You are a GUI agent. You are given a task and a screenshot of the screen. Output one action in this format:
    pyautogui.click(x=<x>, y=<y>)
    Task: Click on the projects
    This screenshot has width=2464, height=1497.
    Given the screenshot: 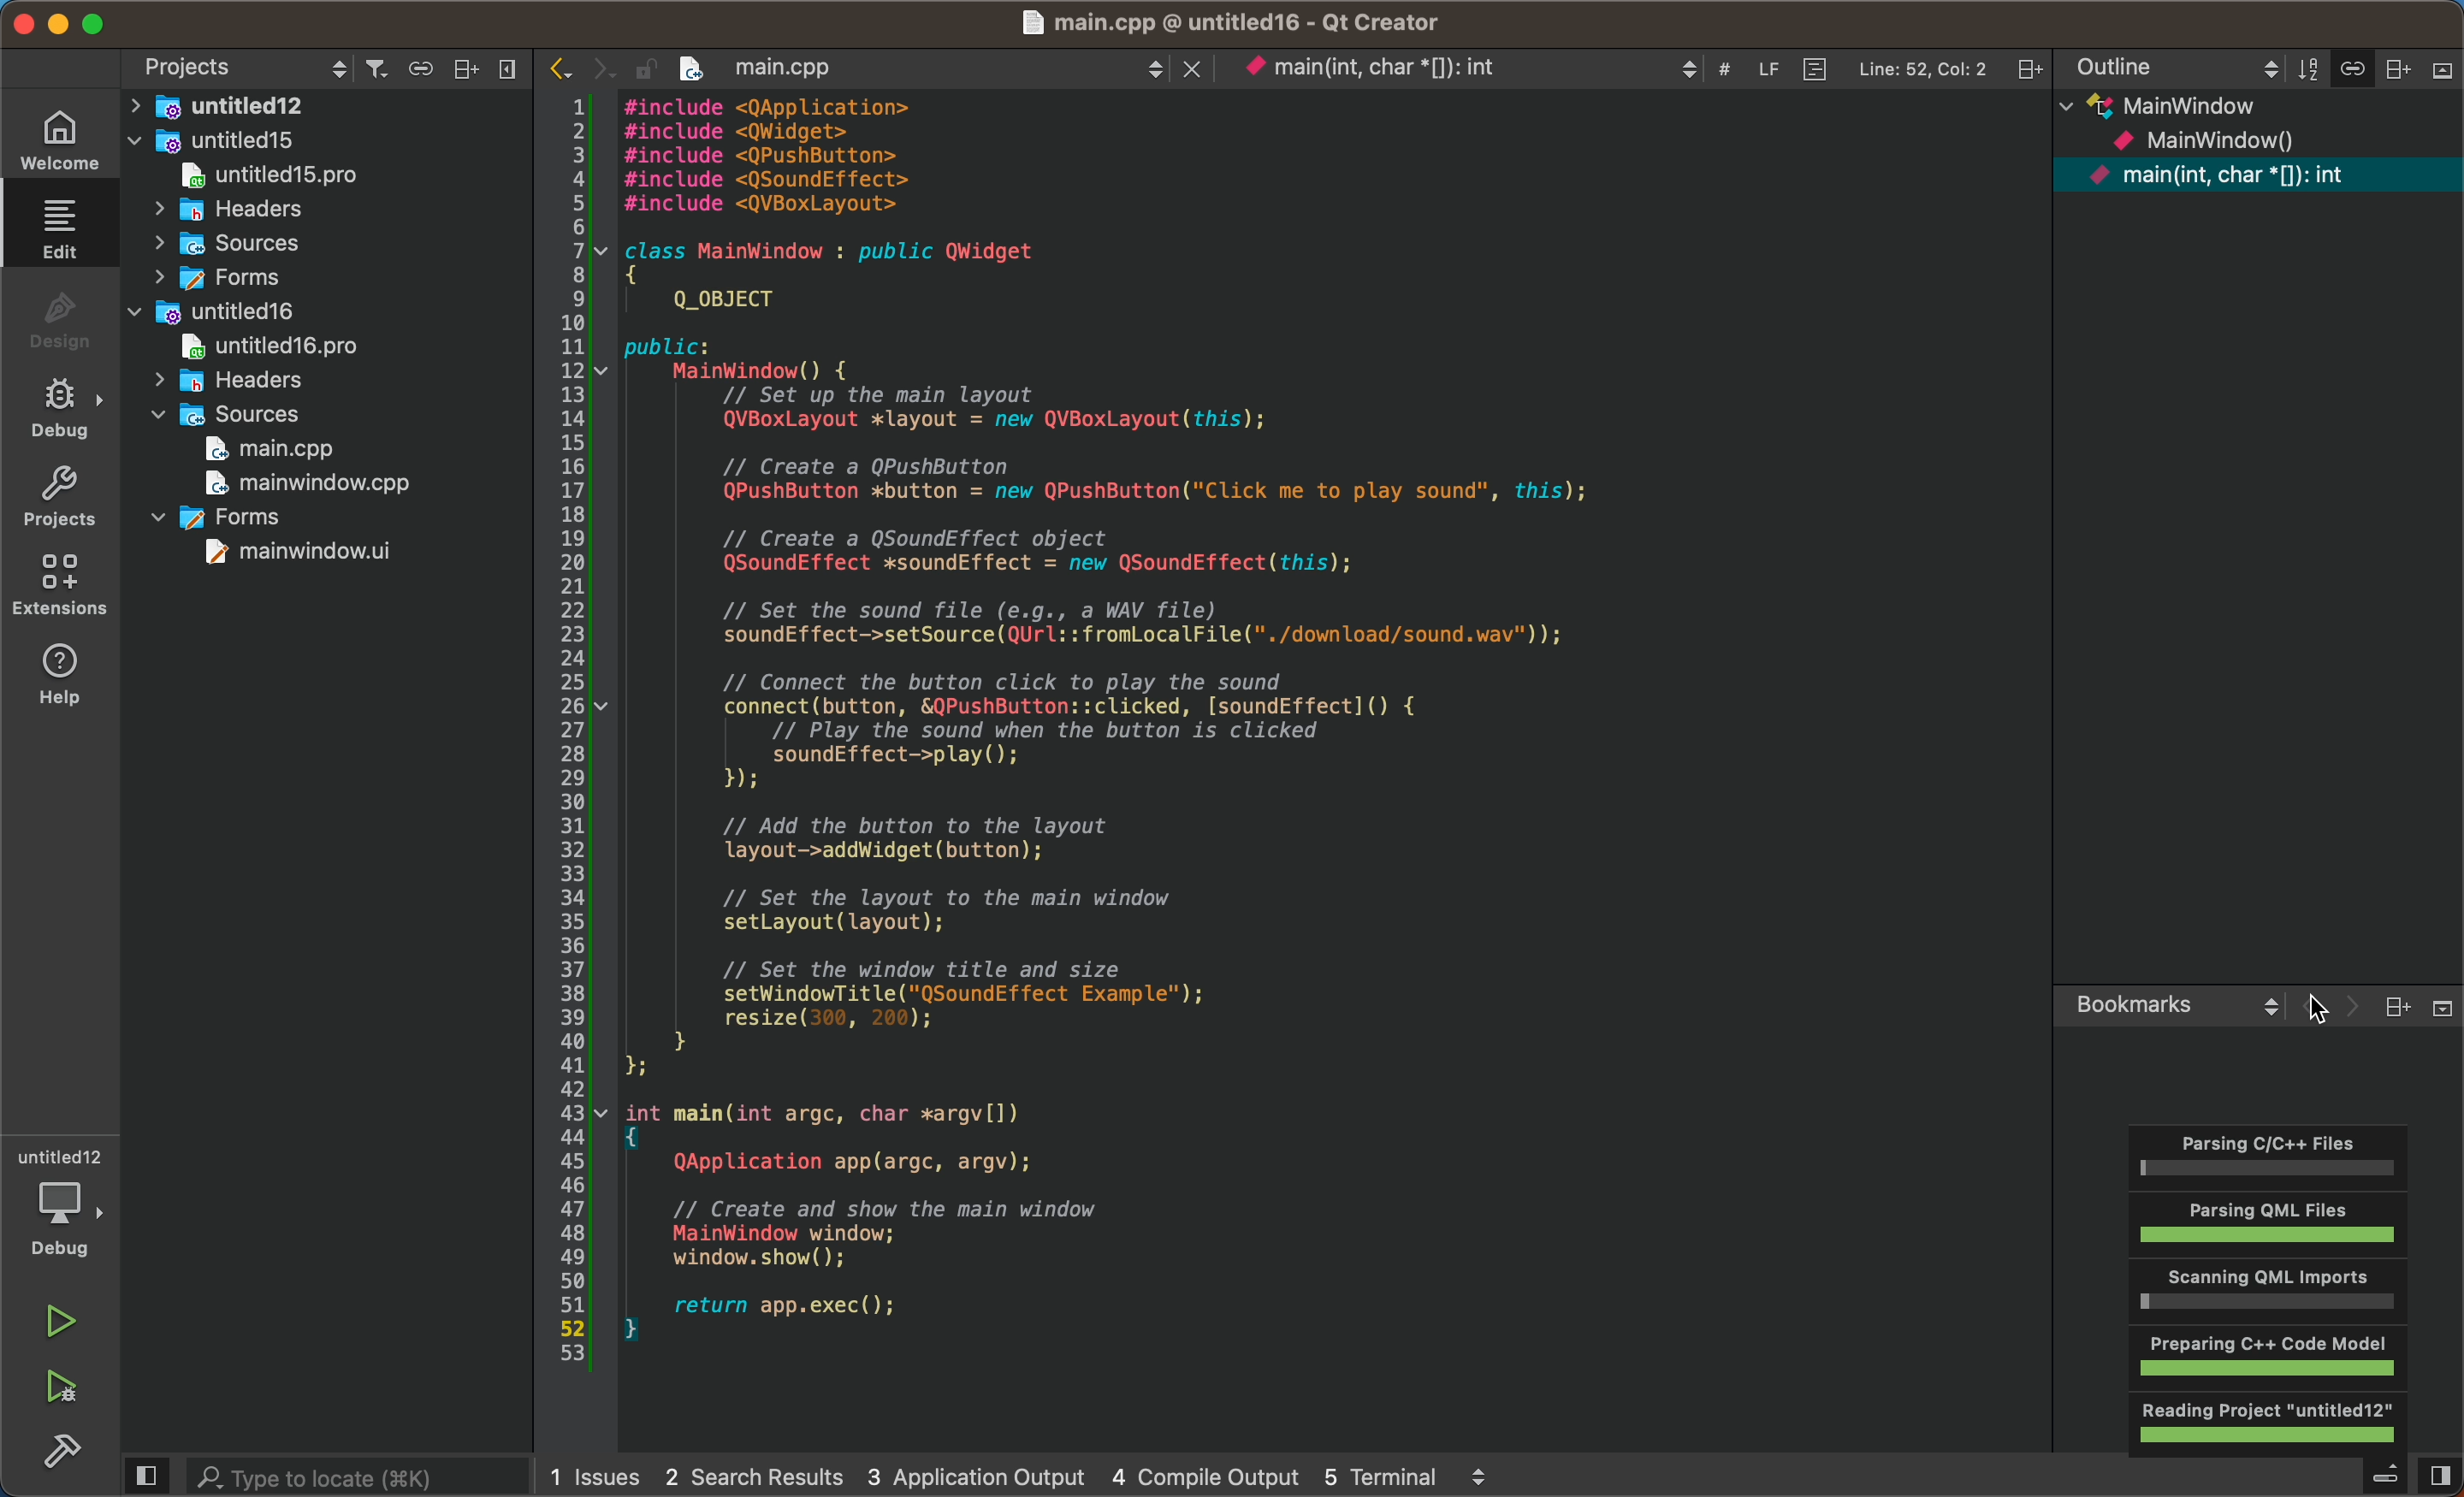 What is the action you would take?
    pyautogui.click(x=61, y=499)
    